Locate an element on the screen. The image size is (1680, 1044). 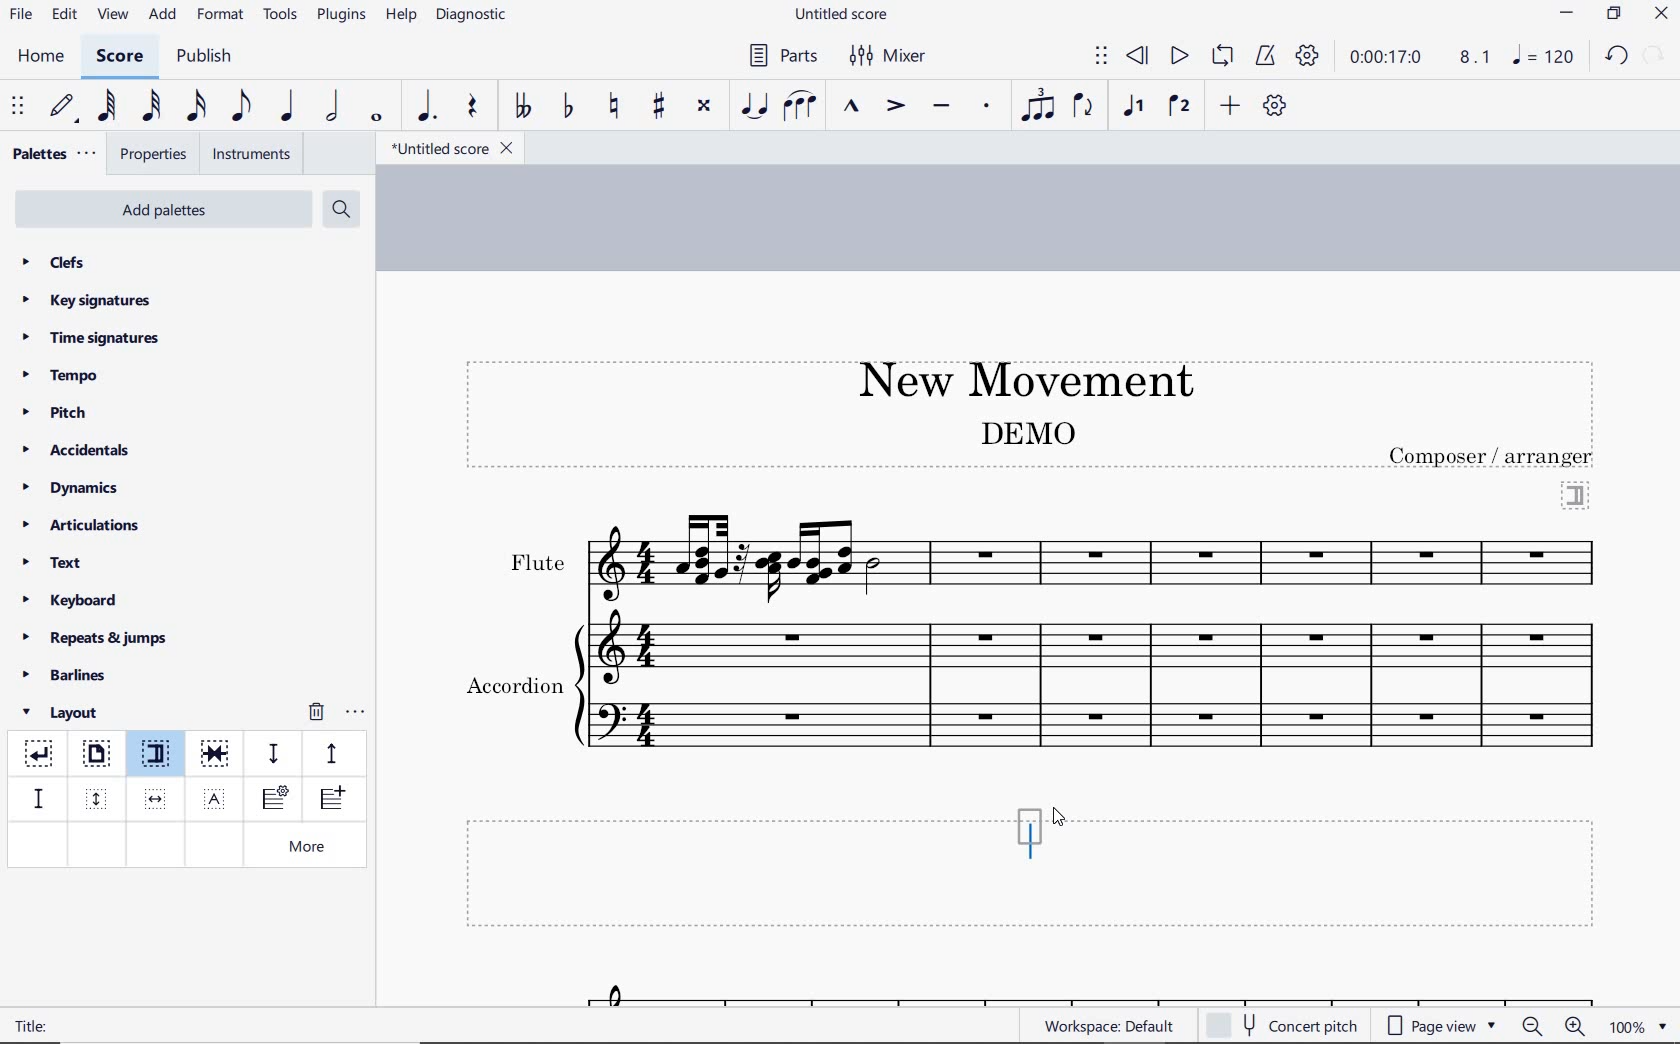
cursor is located at coordinates (1062, 820).